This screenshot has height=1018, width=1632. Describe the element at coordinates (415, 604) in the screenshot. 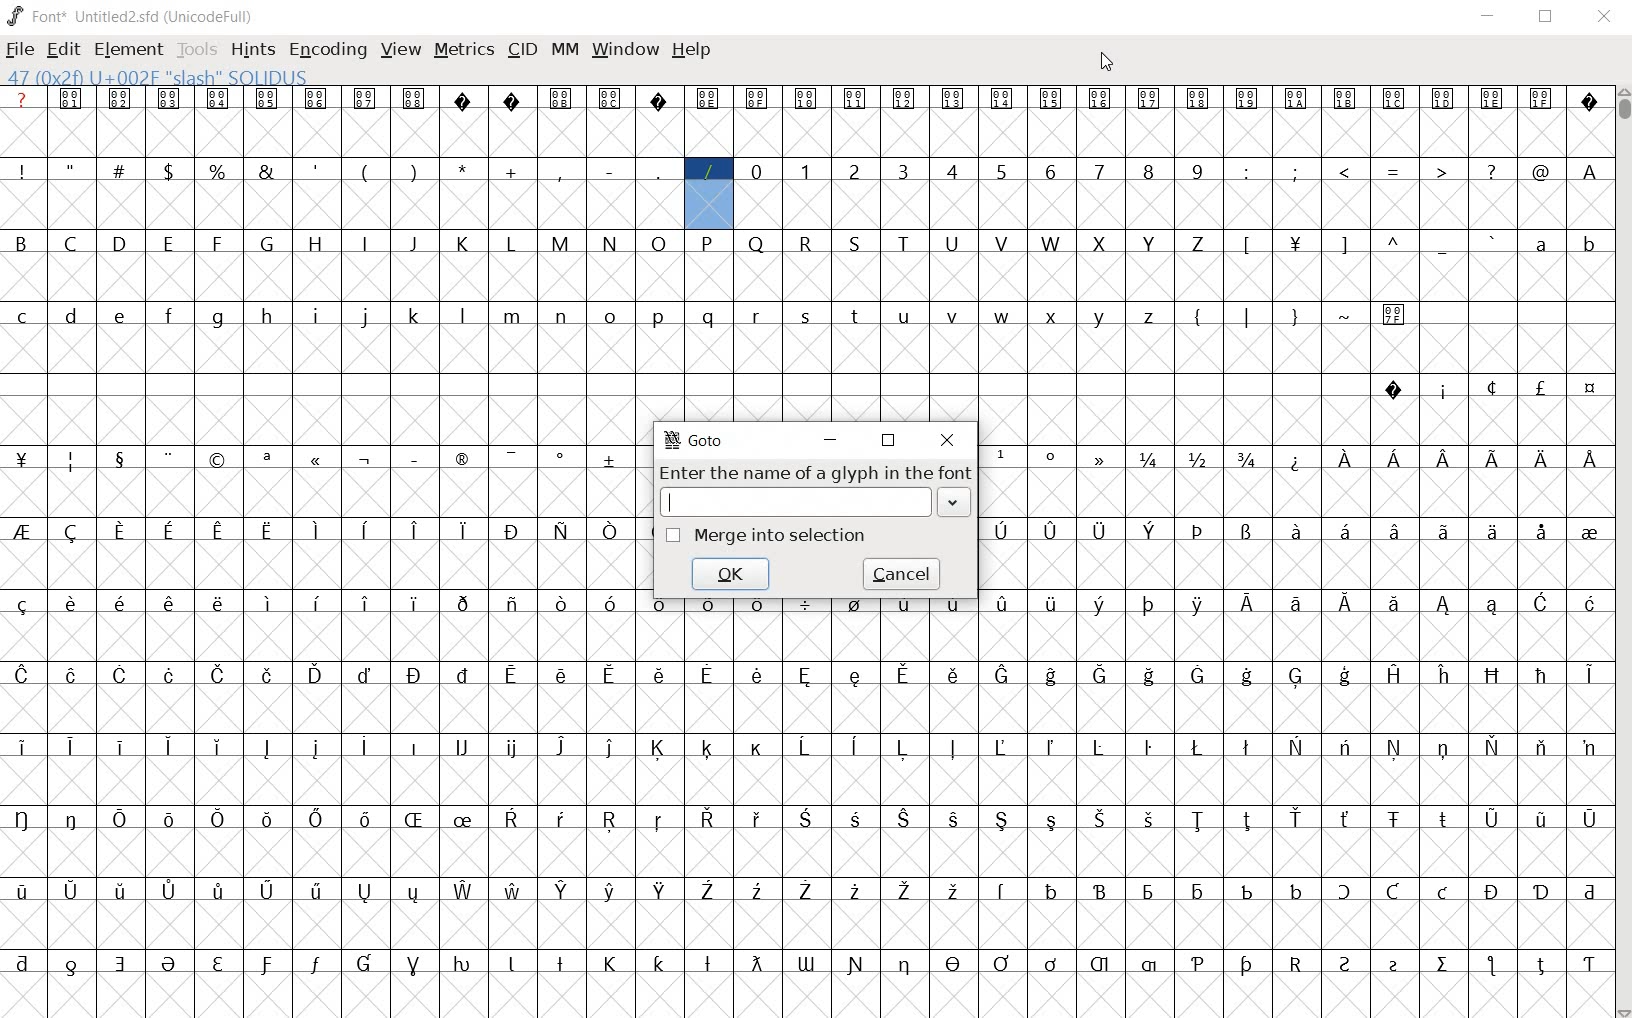

I see `glyph` at that location.